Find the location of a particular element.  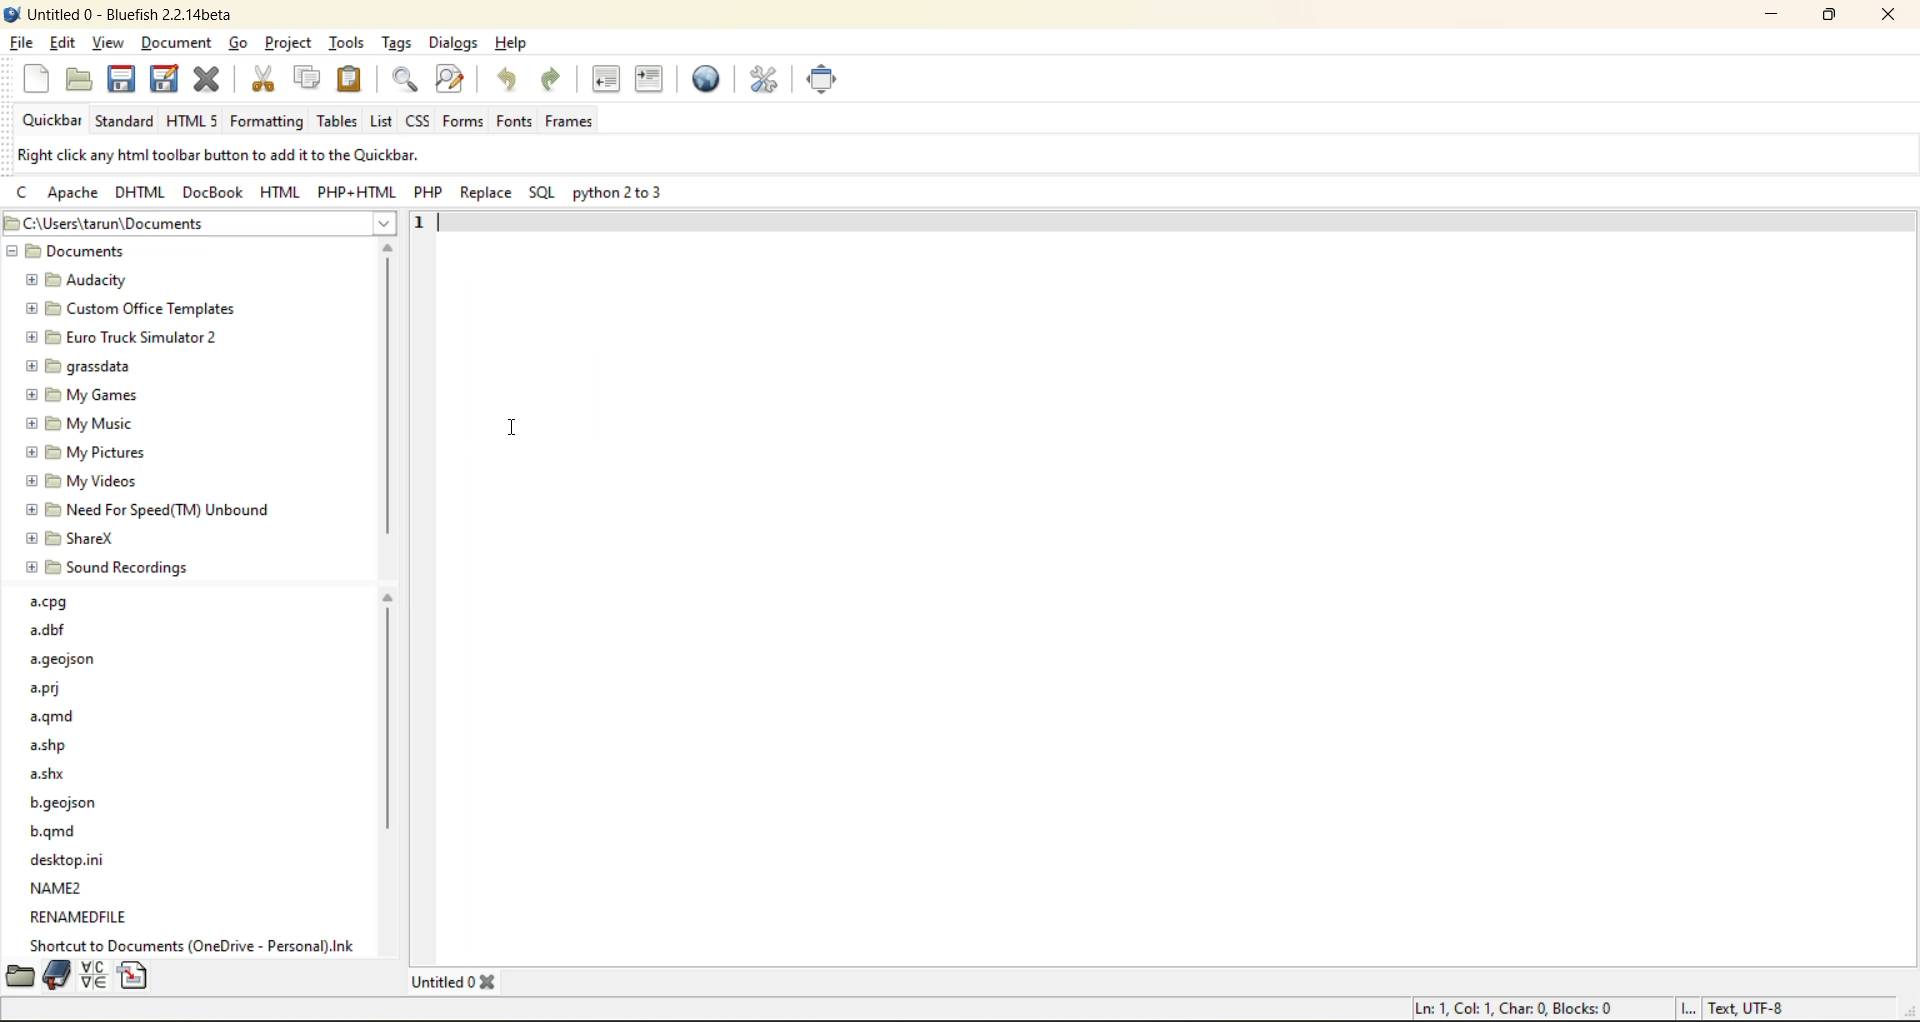

custom office templates is located at coordinates (132, 308).